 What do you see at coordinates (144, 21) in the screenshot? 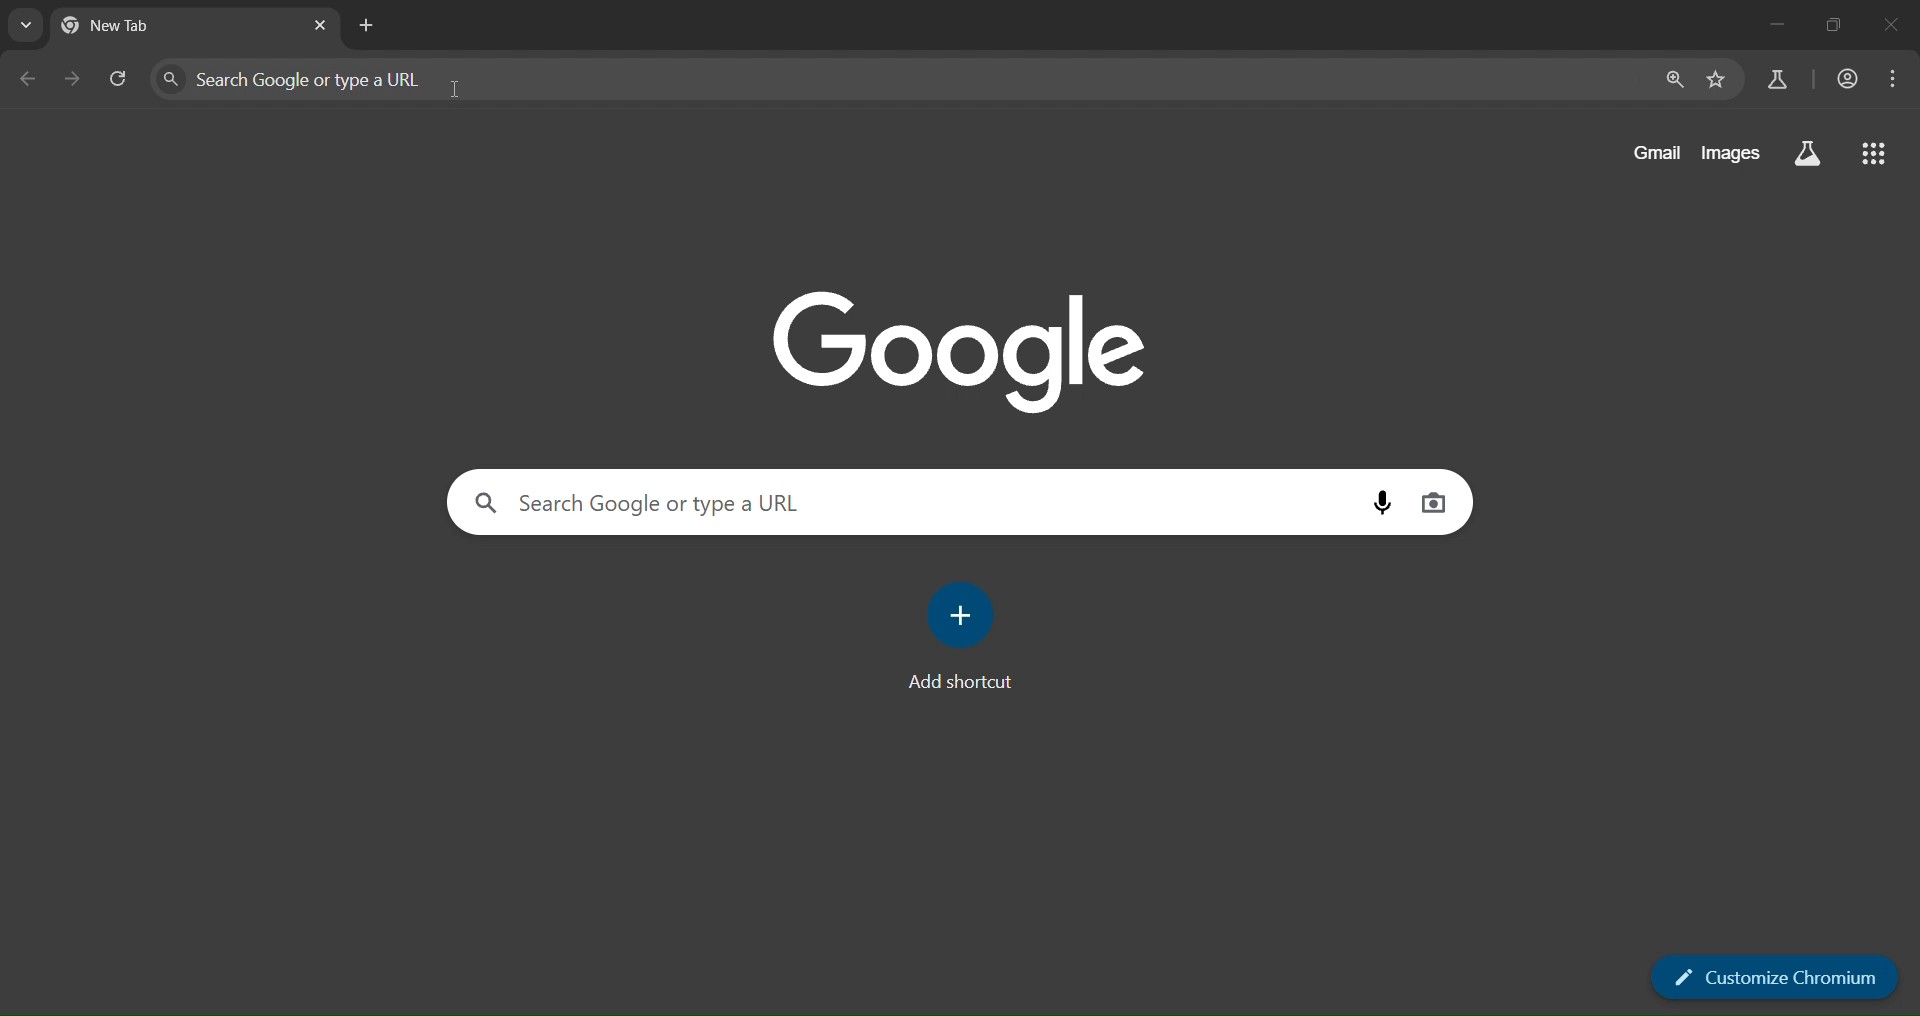
I see `current tab` at bounding box center [144, 21].